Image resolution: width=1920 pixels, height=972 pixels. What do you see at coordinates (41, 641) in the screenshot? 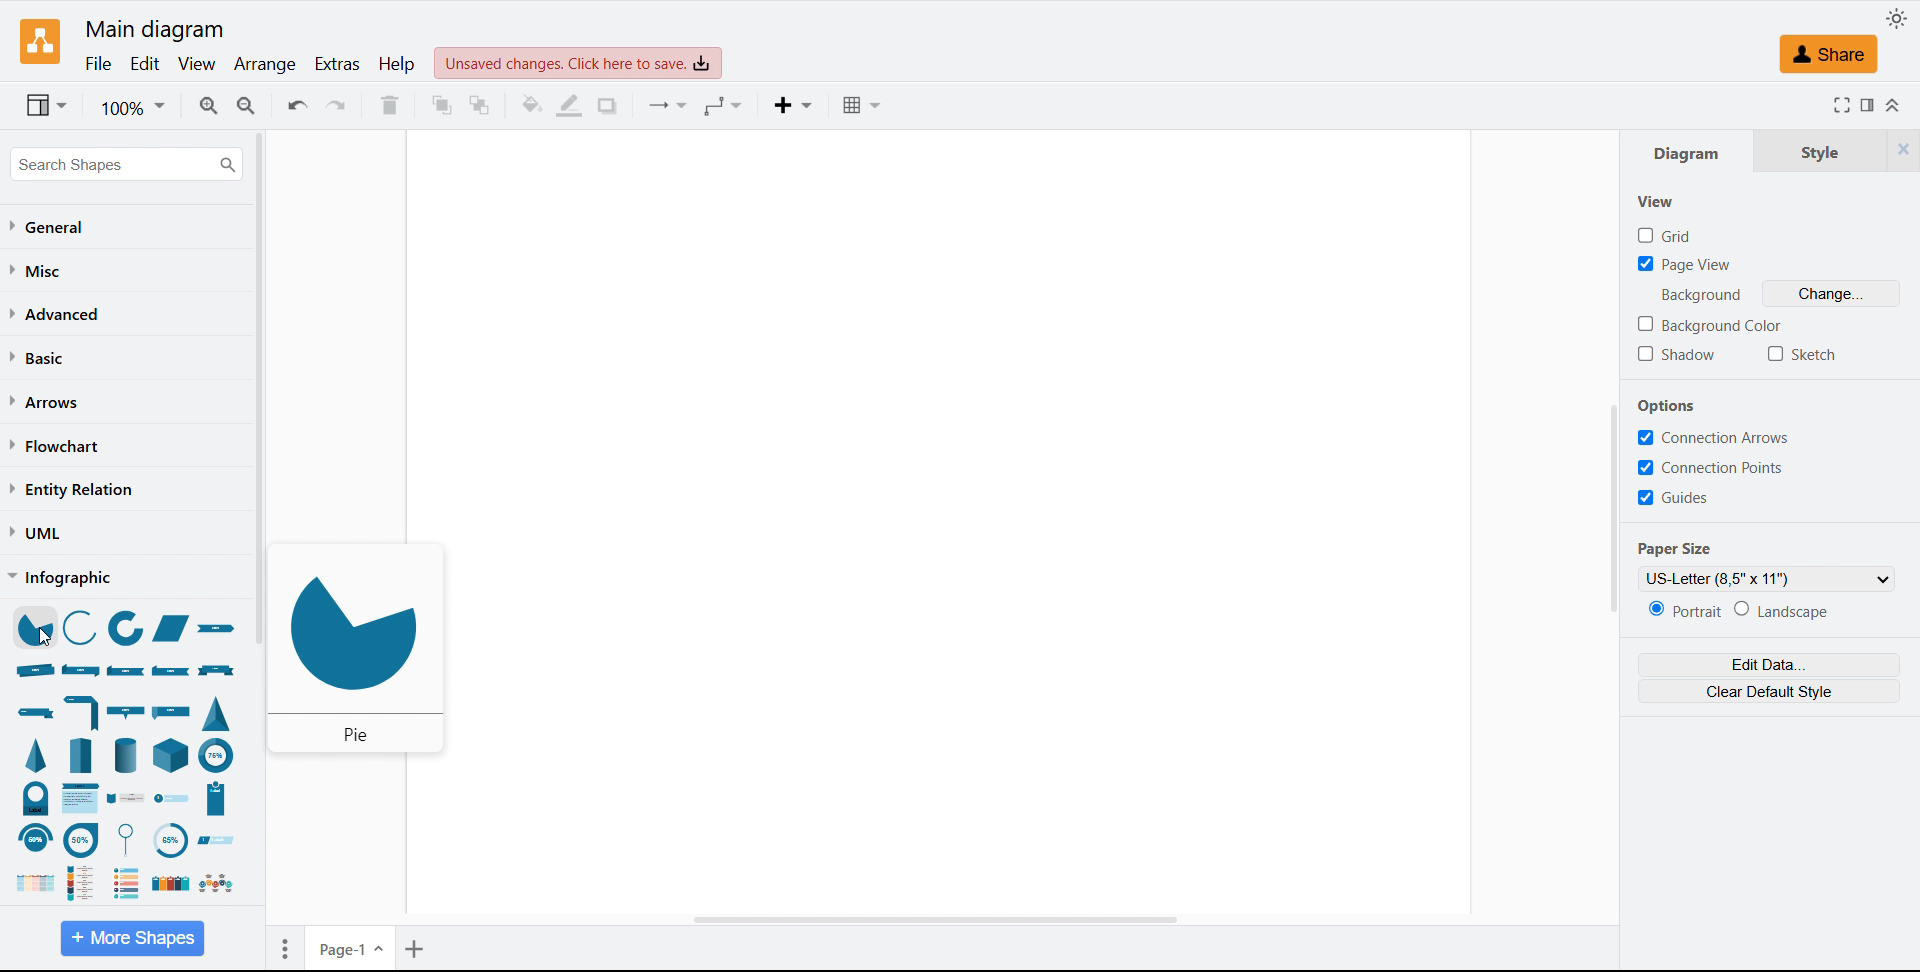
I see `cursor` at bounding box center [41, 641].